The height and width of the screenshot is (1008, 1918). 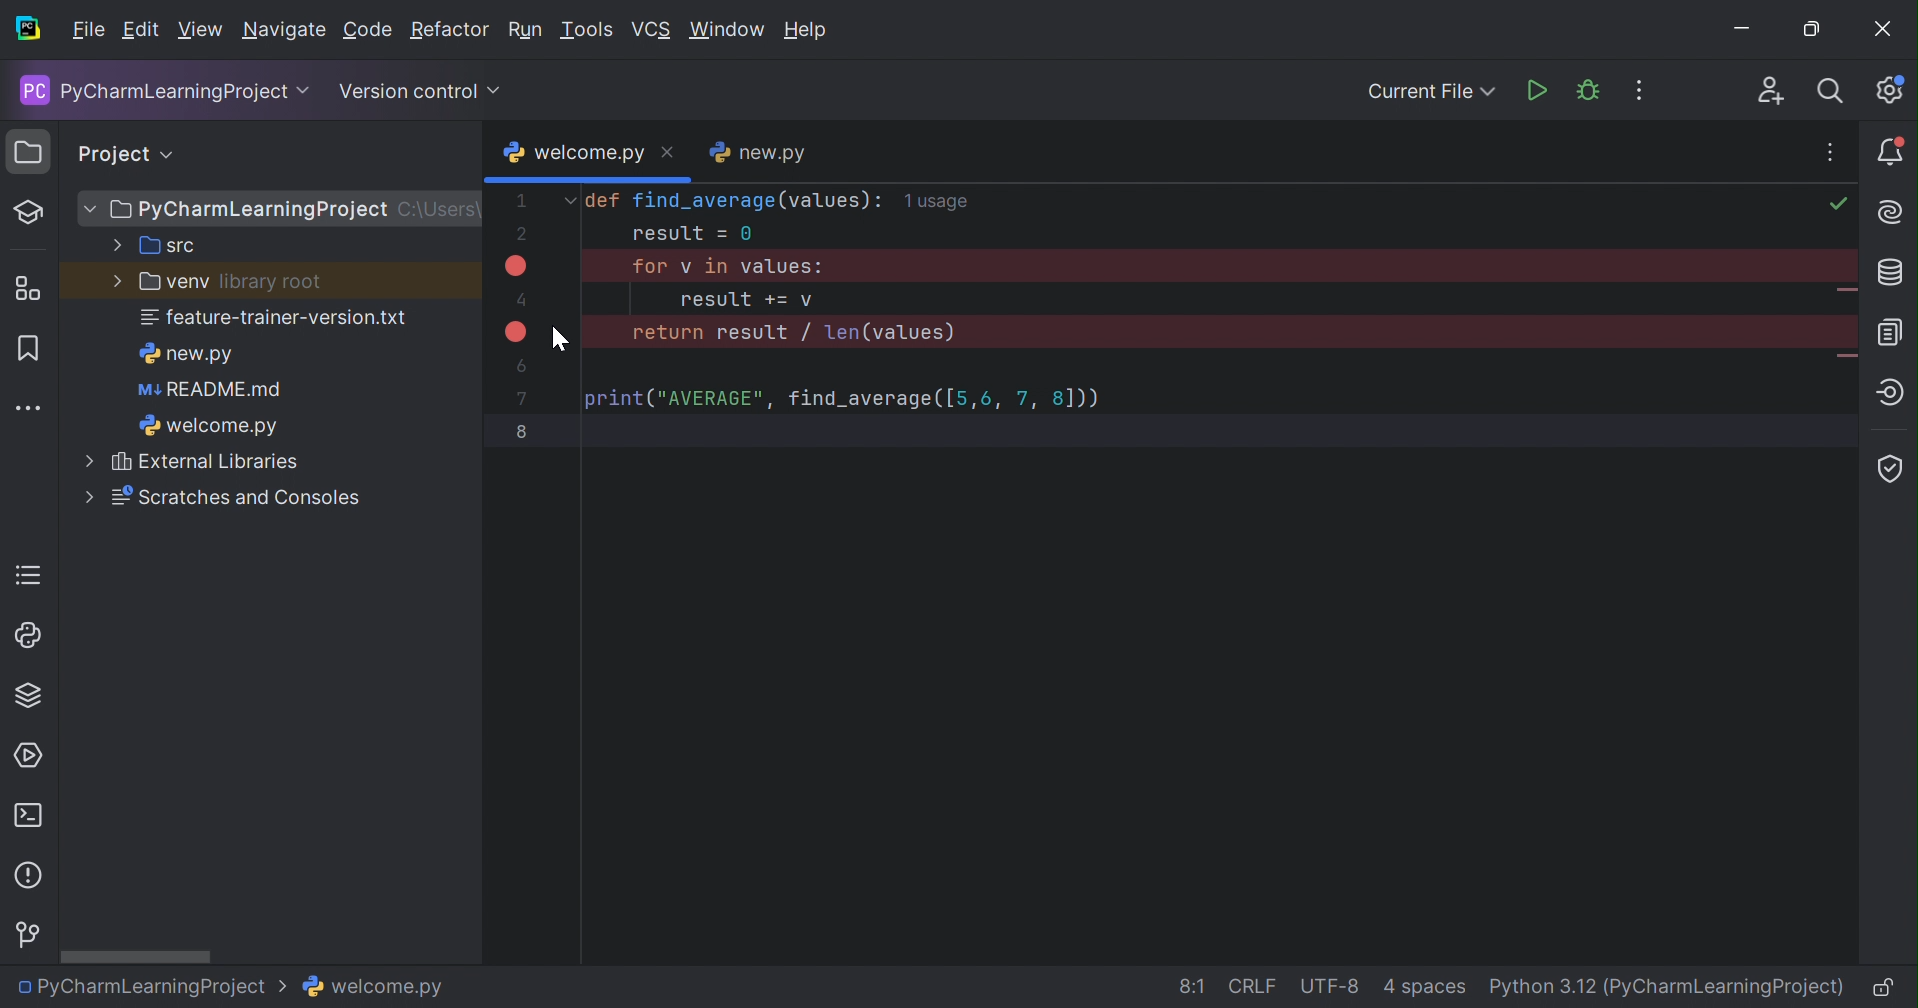 What do you see at coordinates (156, 247) in the screenshot?
I see `src` at bounding box center [156, 247].